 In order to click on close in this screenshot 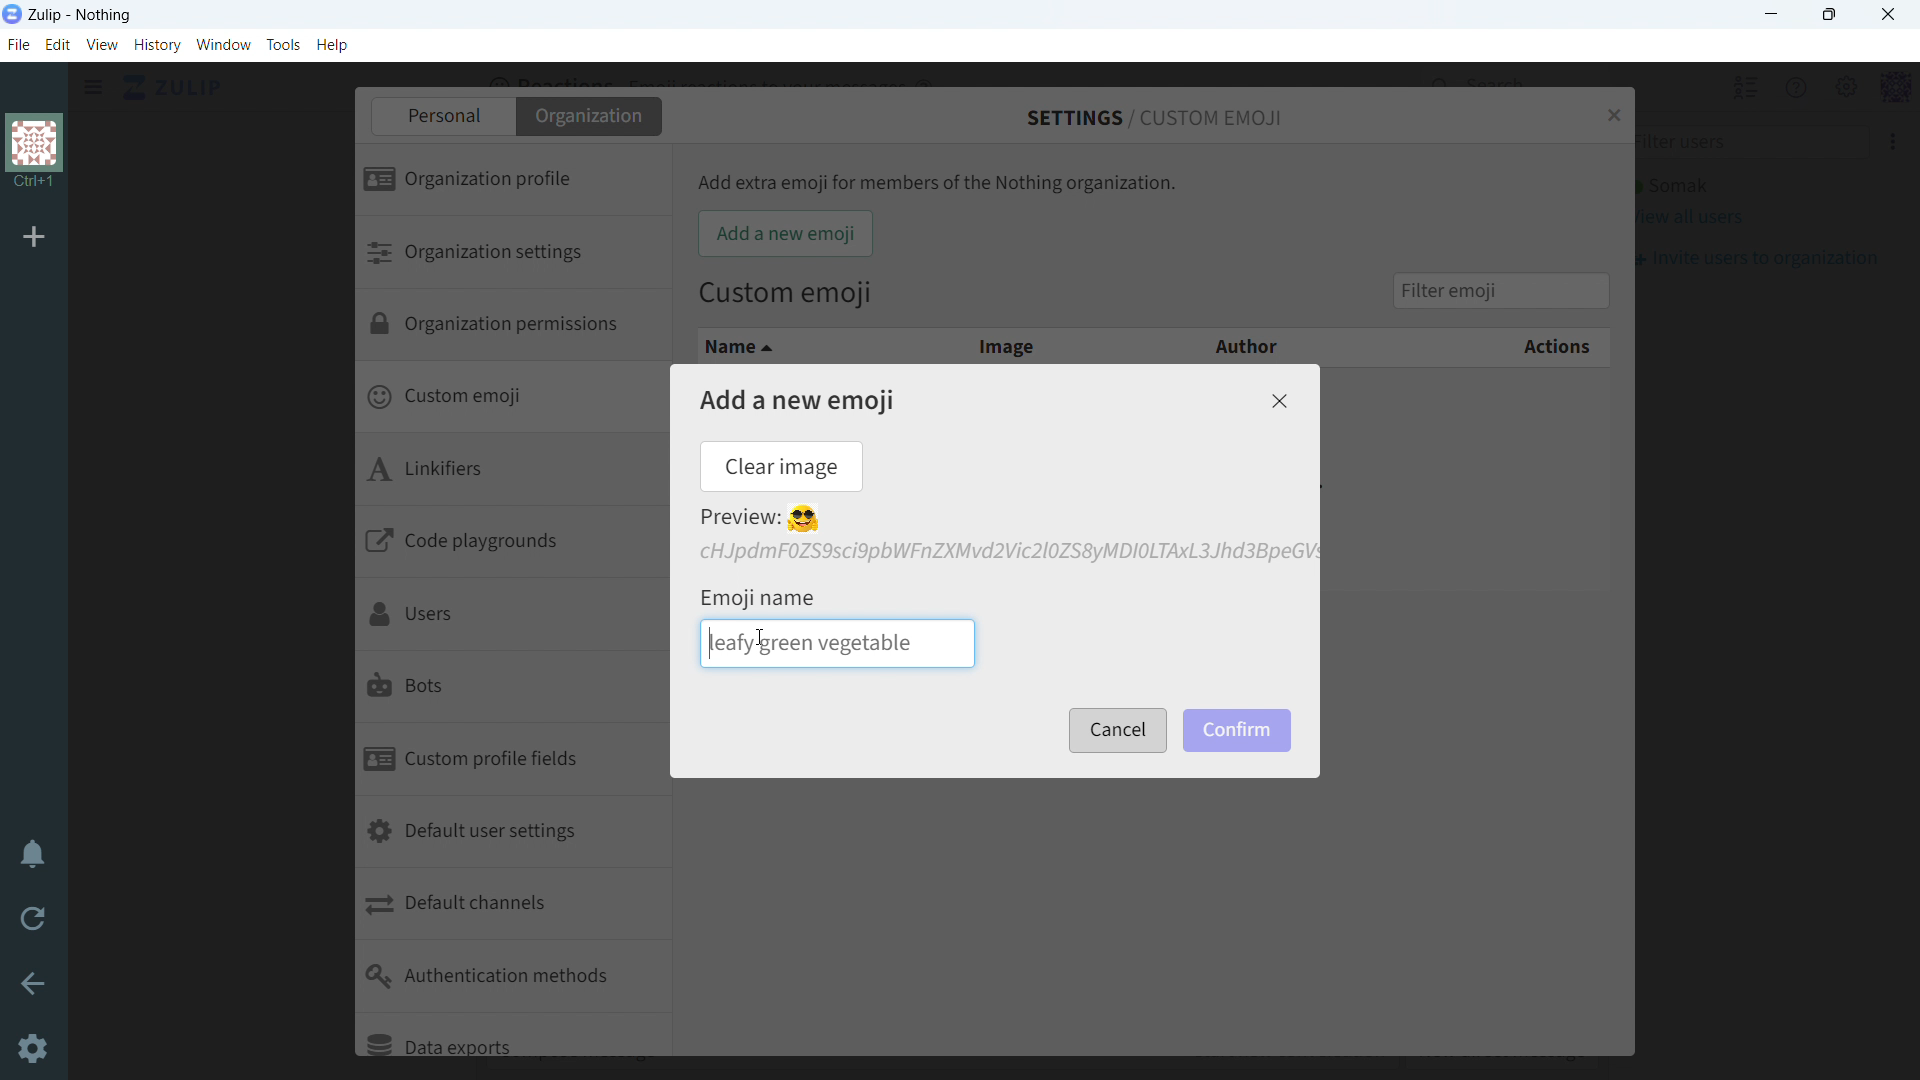, I will do `click(1612, 113)`.